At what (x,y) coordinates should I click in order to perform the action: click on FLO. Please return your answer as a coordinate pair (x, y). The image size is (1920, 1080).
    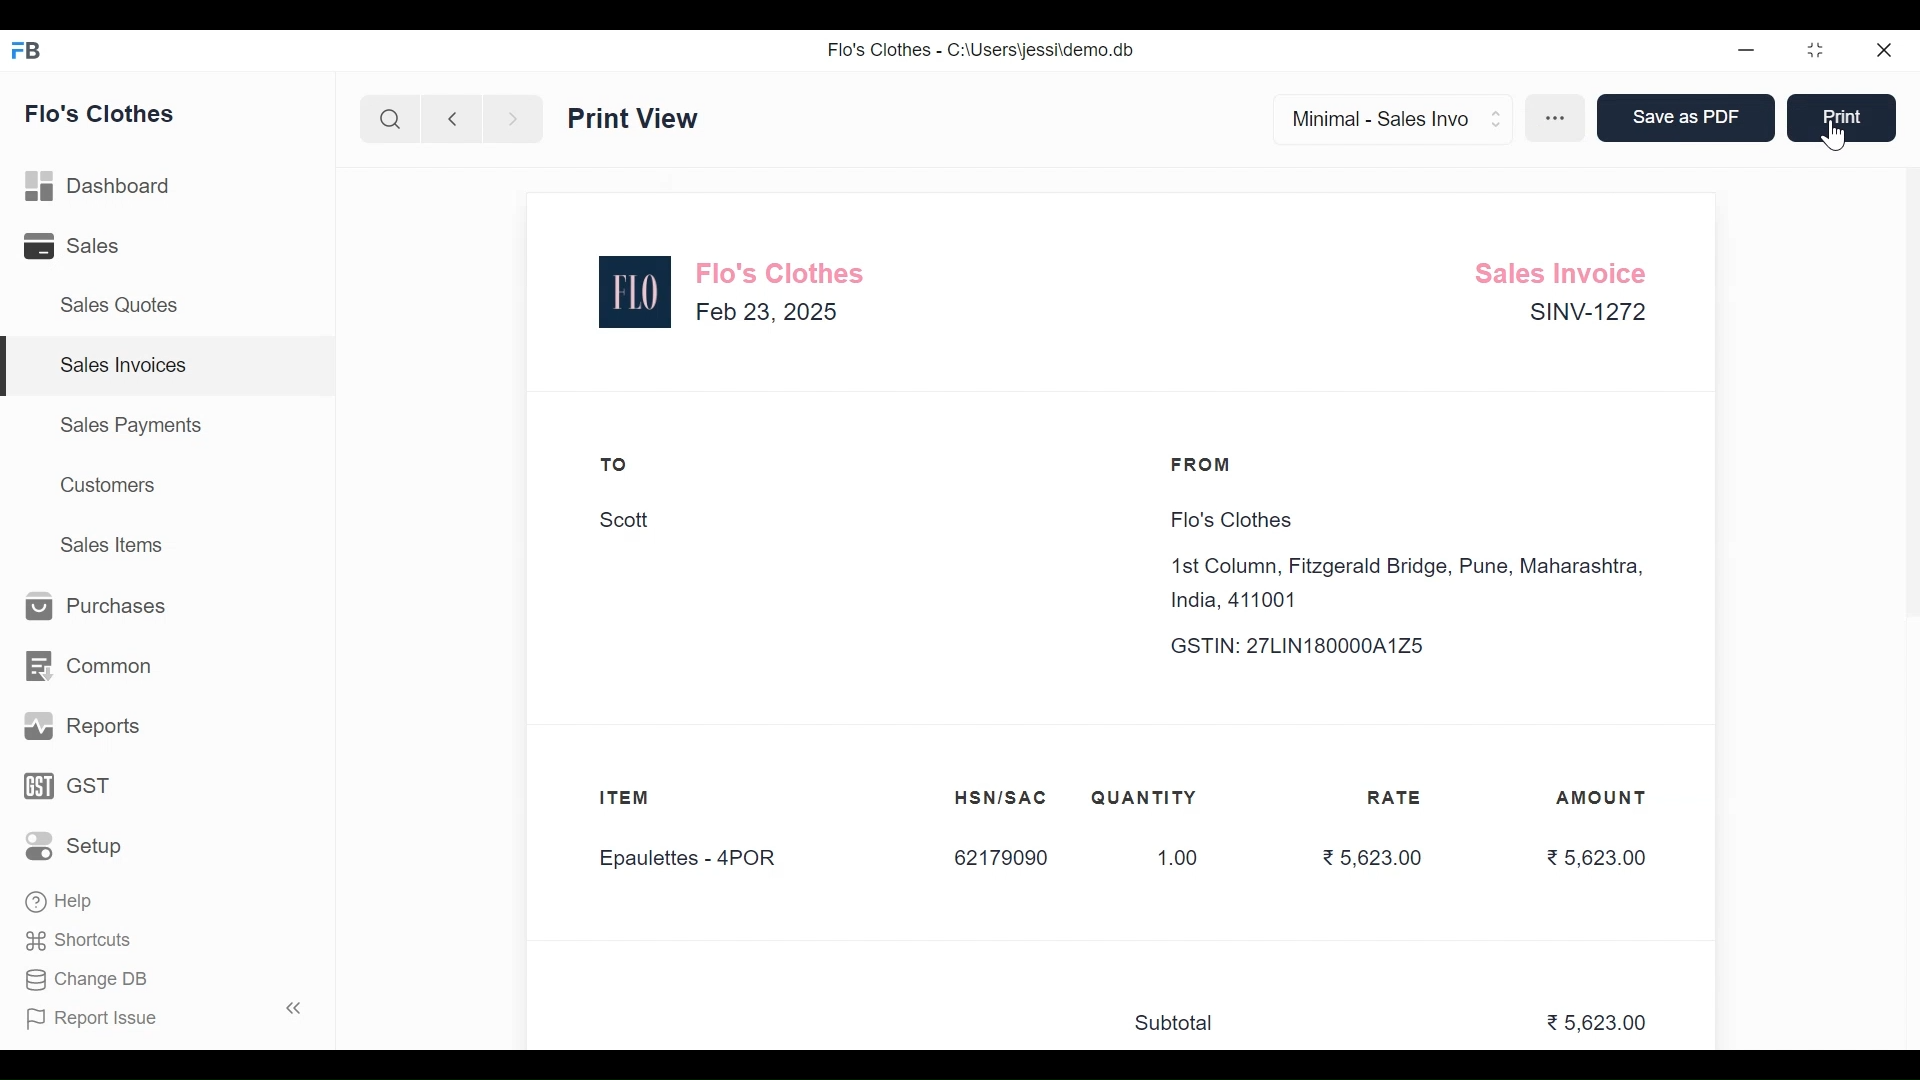
    Looking at the image, I should click on (636, 292).